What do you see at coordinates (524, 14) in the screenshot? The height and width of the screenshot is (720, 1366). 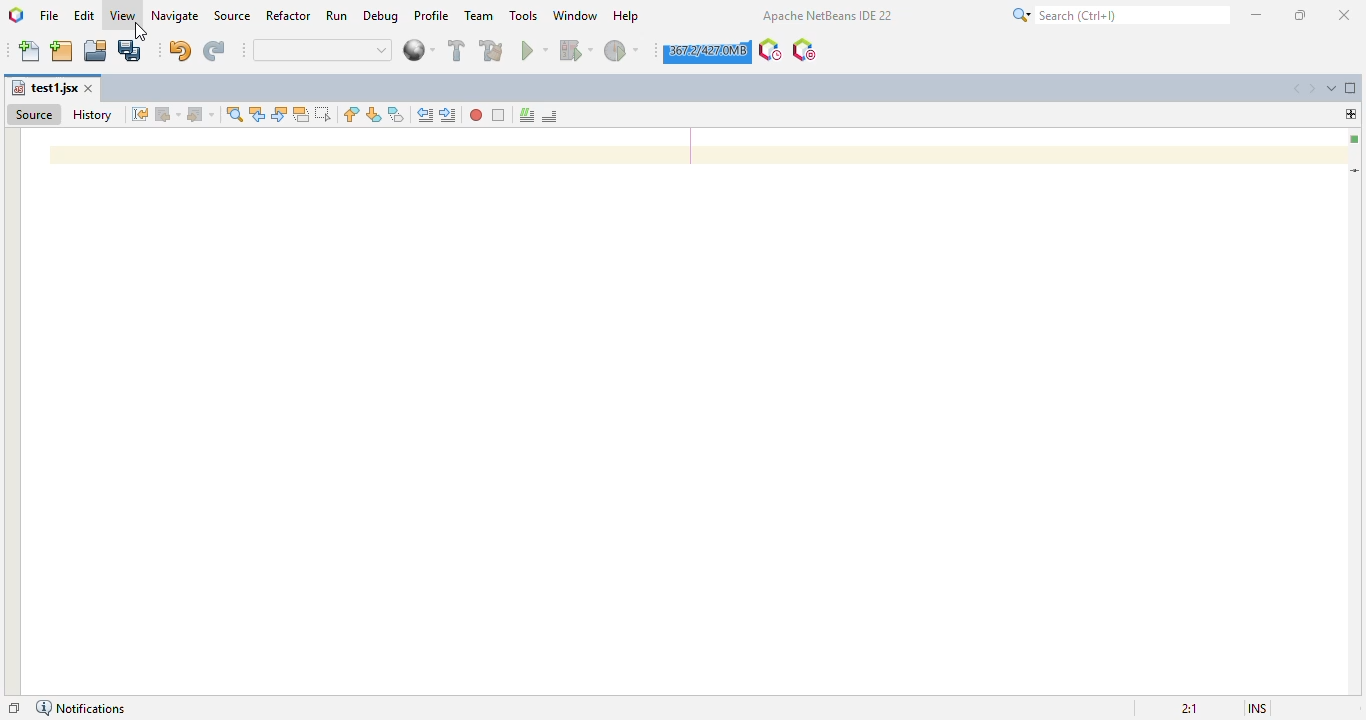 I see `tools` at bounding box center [524, 14].